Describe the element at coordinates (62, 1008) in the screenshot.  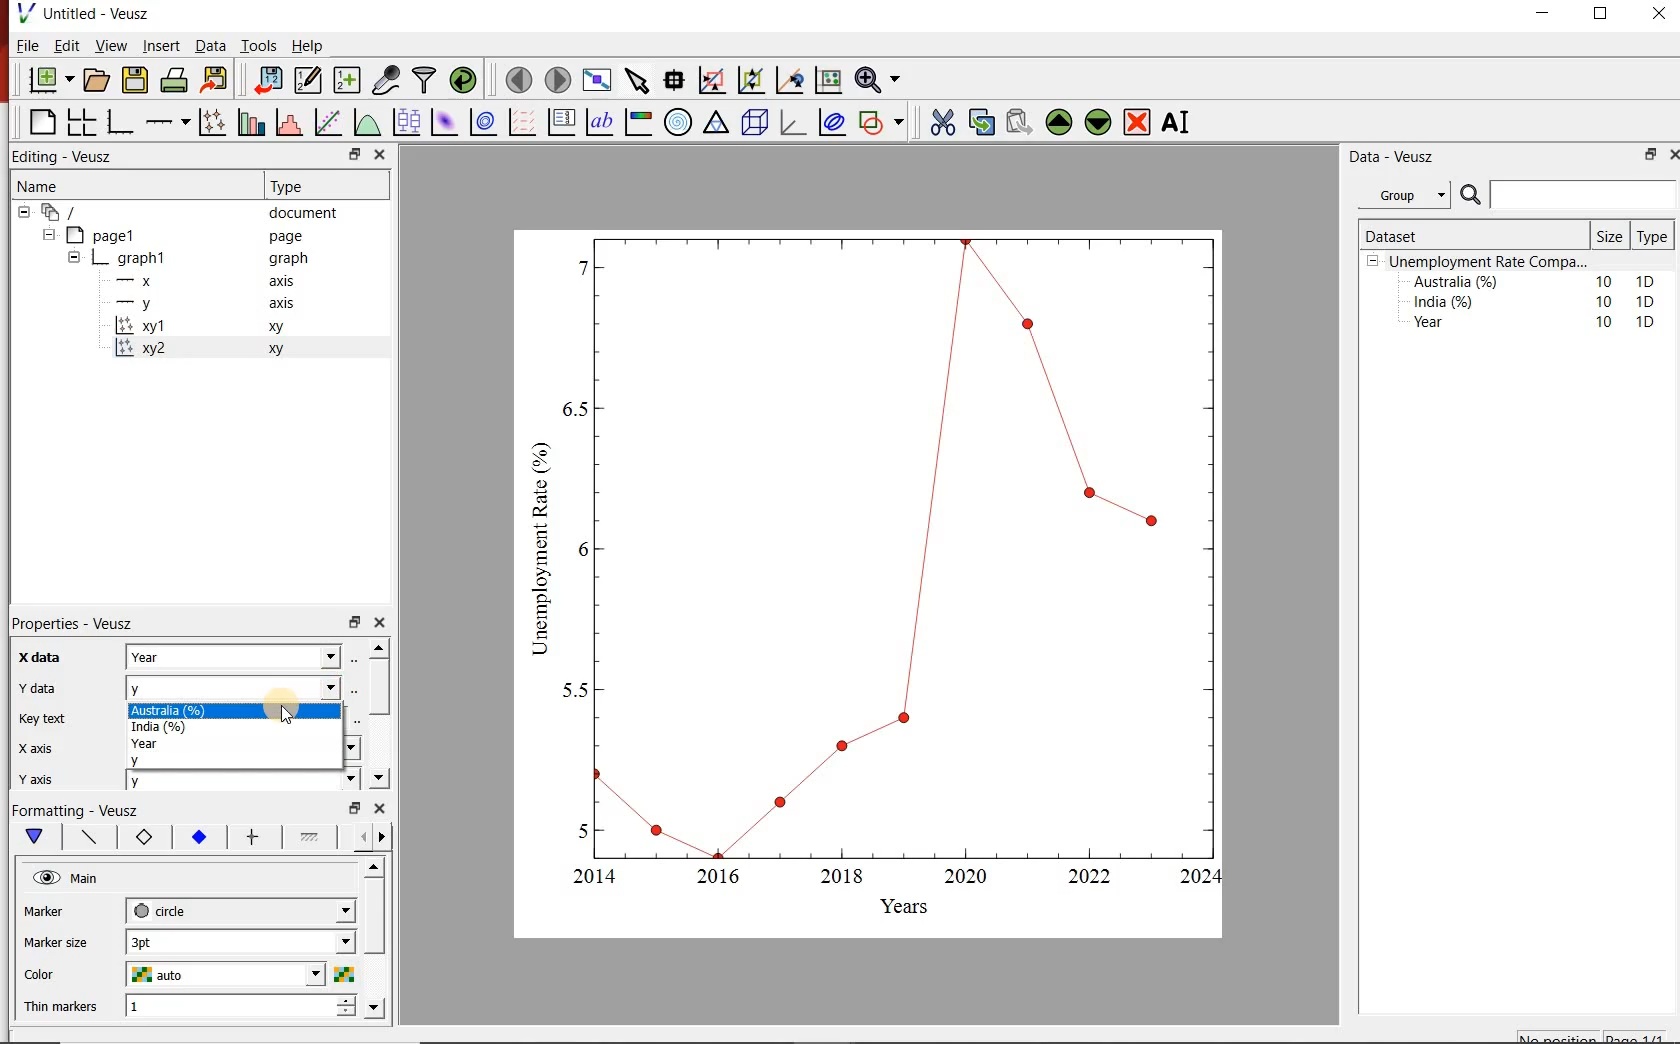
I see `Thin markers` at that location.